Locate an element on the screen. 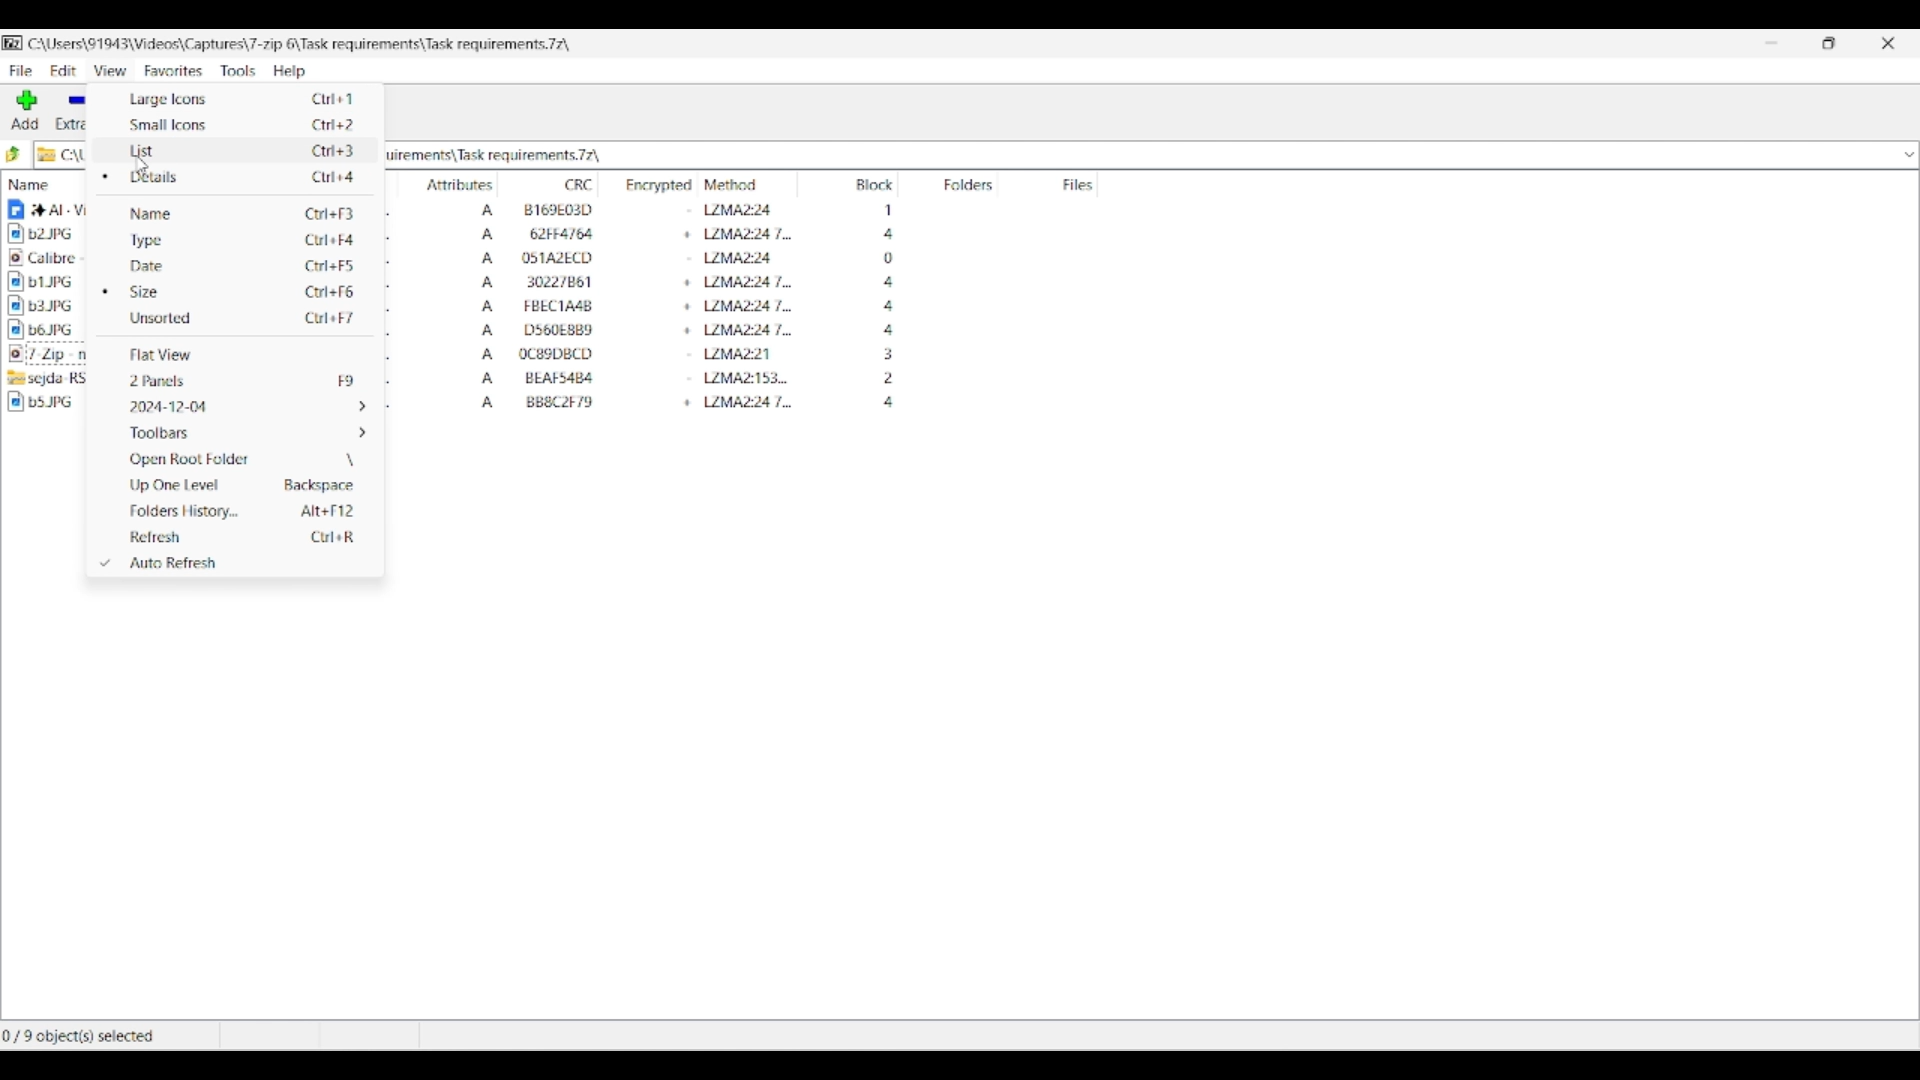 This screenshot has width=1920, height=1080. Toolbars options is located at coordinates (243, 433).